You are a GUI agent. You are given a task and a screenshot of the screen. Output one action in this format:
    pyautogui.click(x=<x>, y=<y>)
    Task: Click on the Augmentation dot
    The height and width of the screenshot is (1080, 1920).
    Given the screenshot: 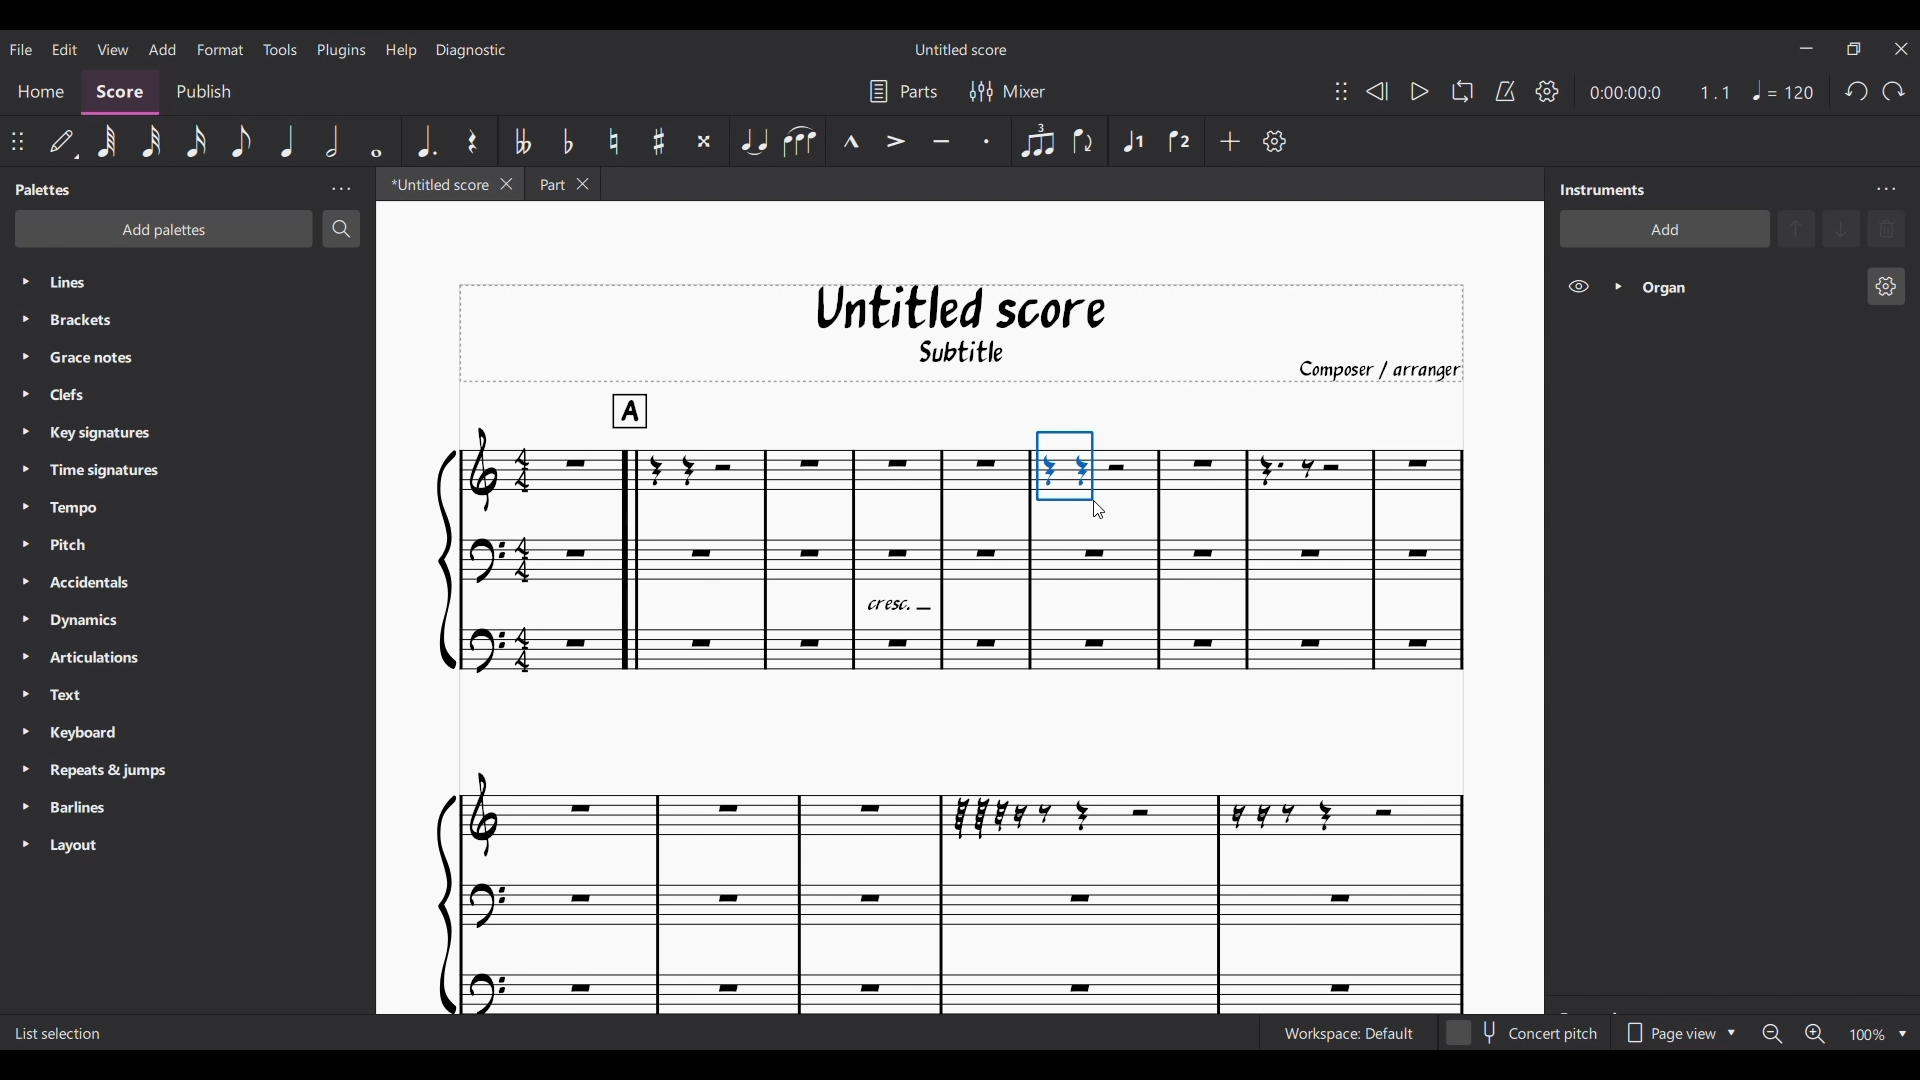 What is the action you would take?
    pyautogui.click(x=426, y=140)
    